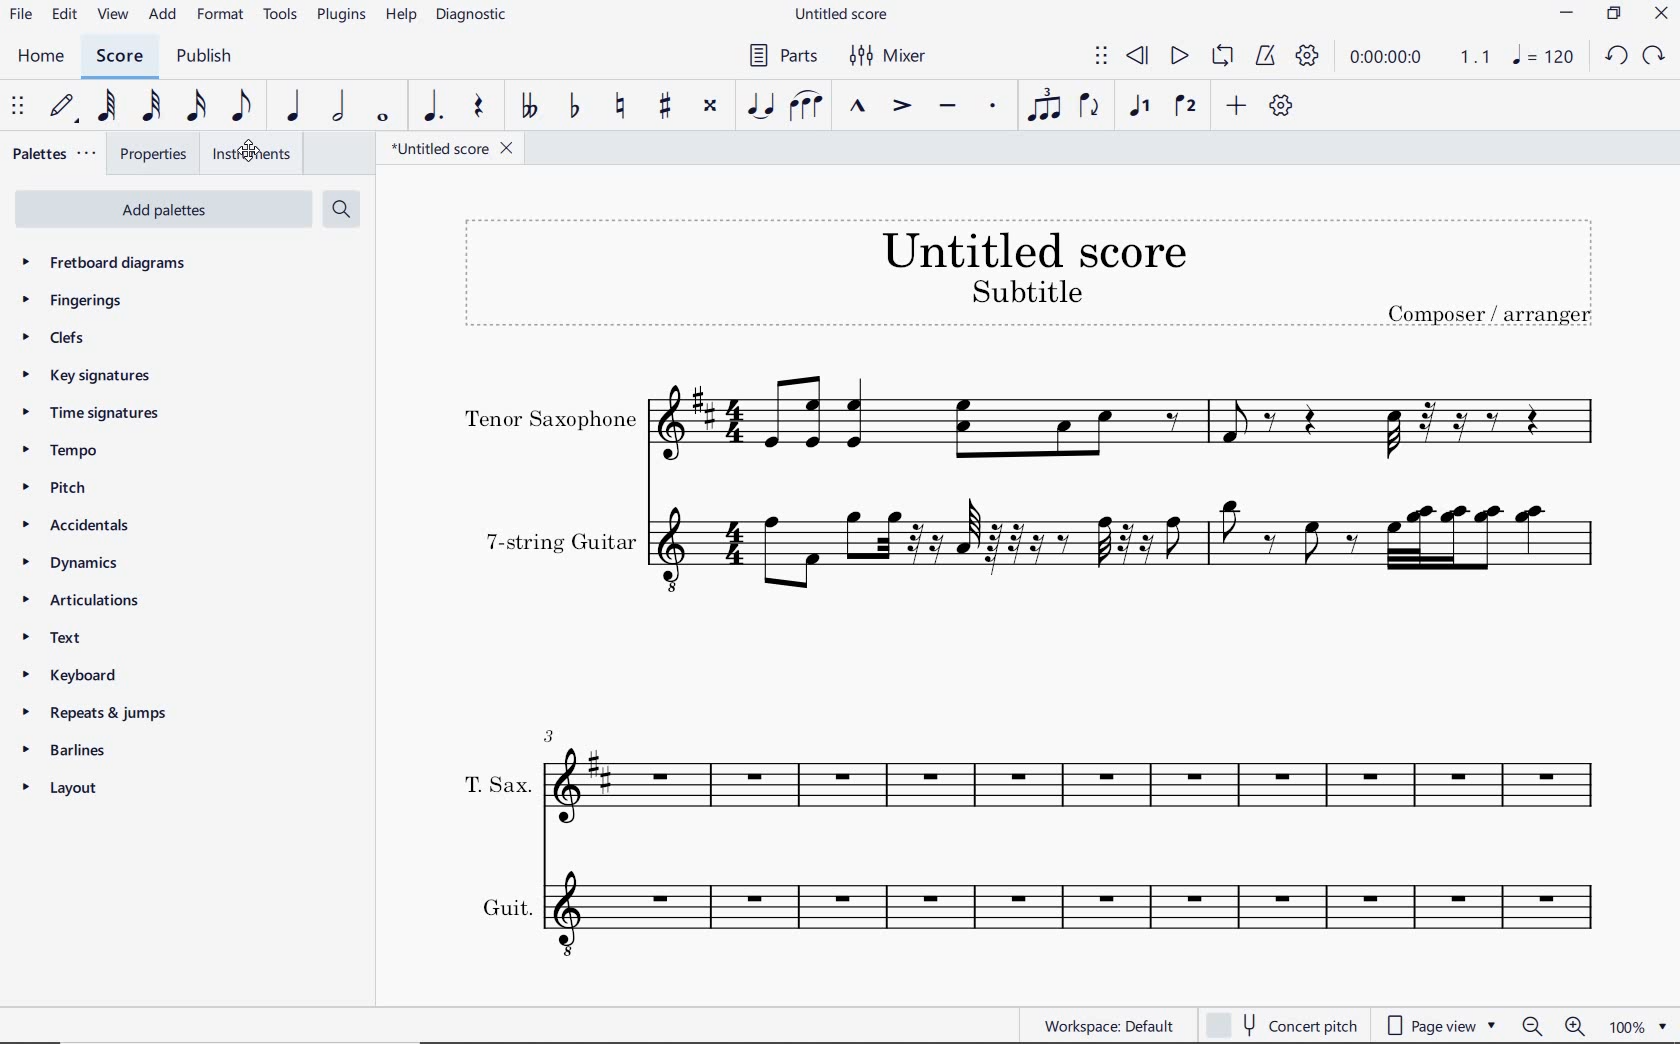 This screenshot has width=1680, height=1044. I want to click on ADD, so click(163, 16).